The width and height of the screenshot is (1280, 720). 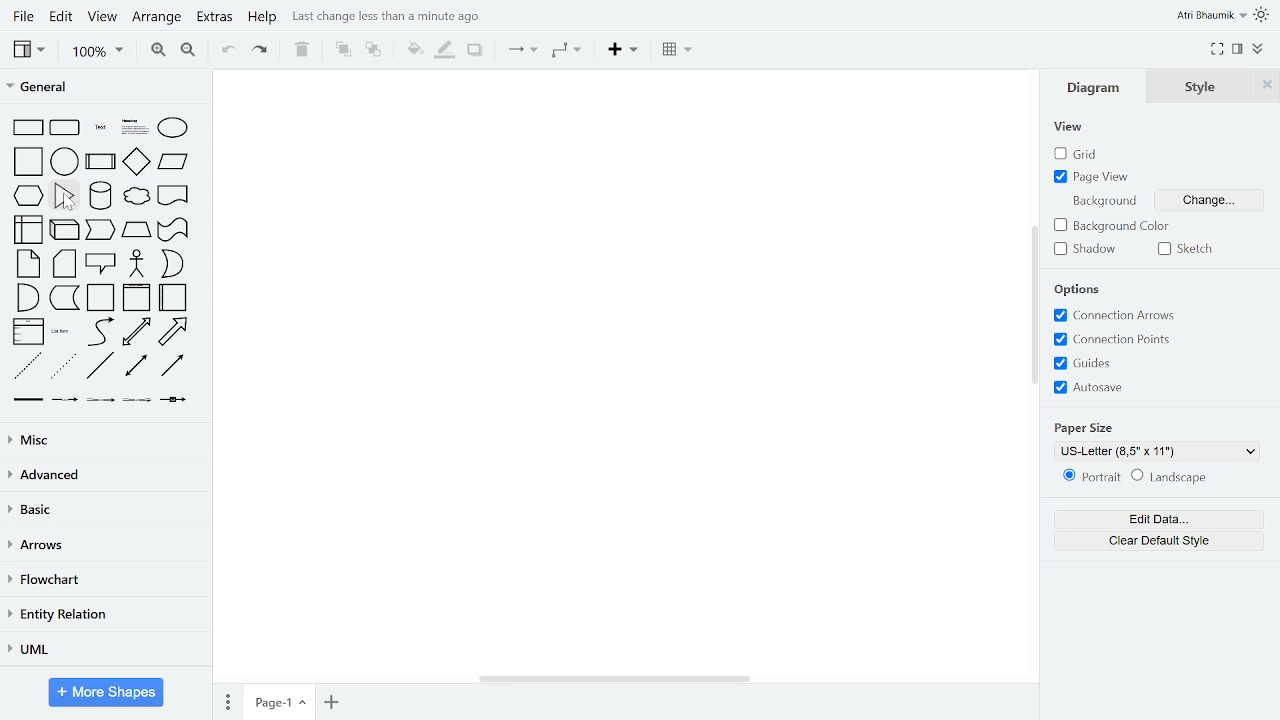 What do you see at coordinates (177, 331) in the screenshot?
I see `arrow` at bounding box center [177, 331].